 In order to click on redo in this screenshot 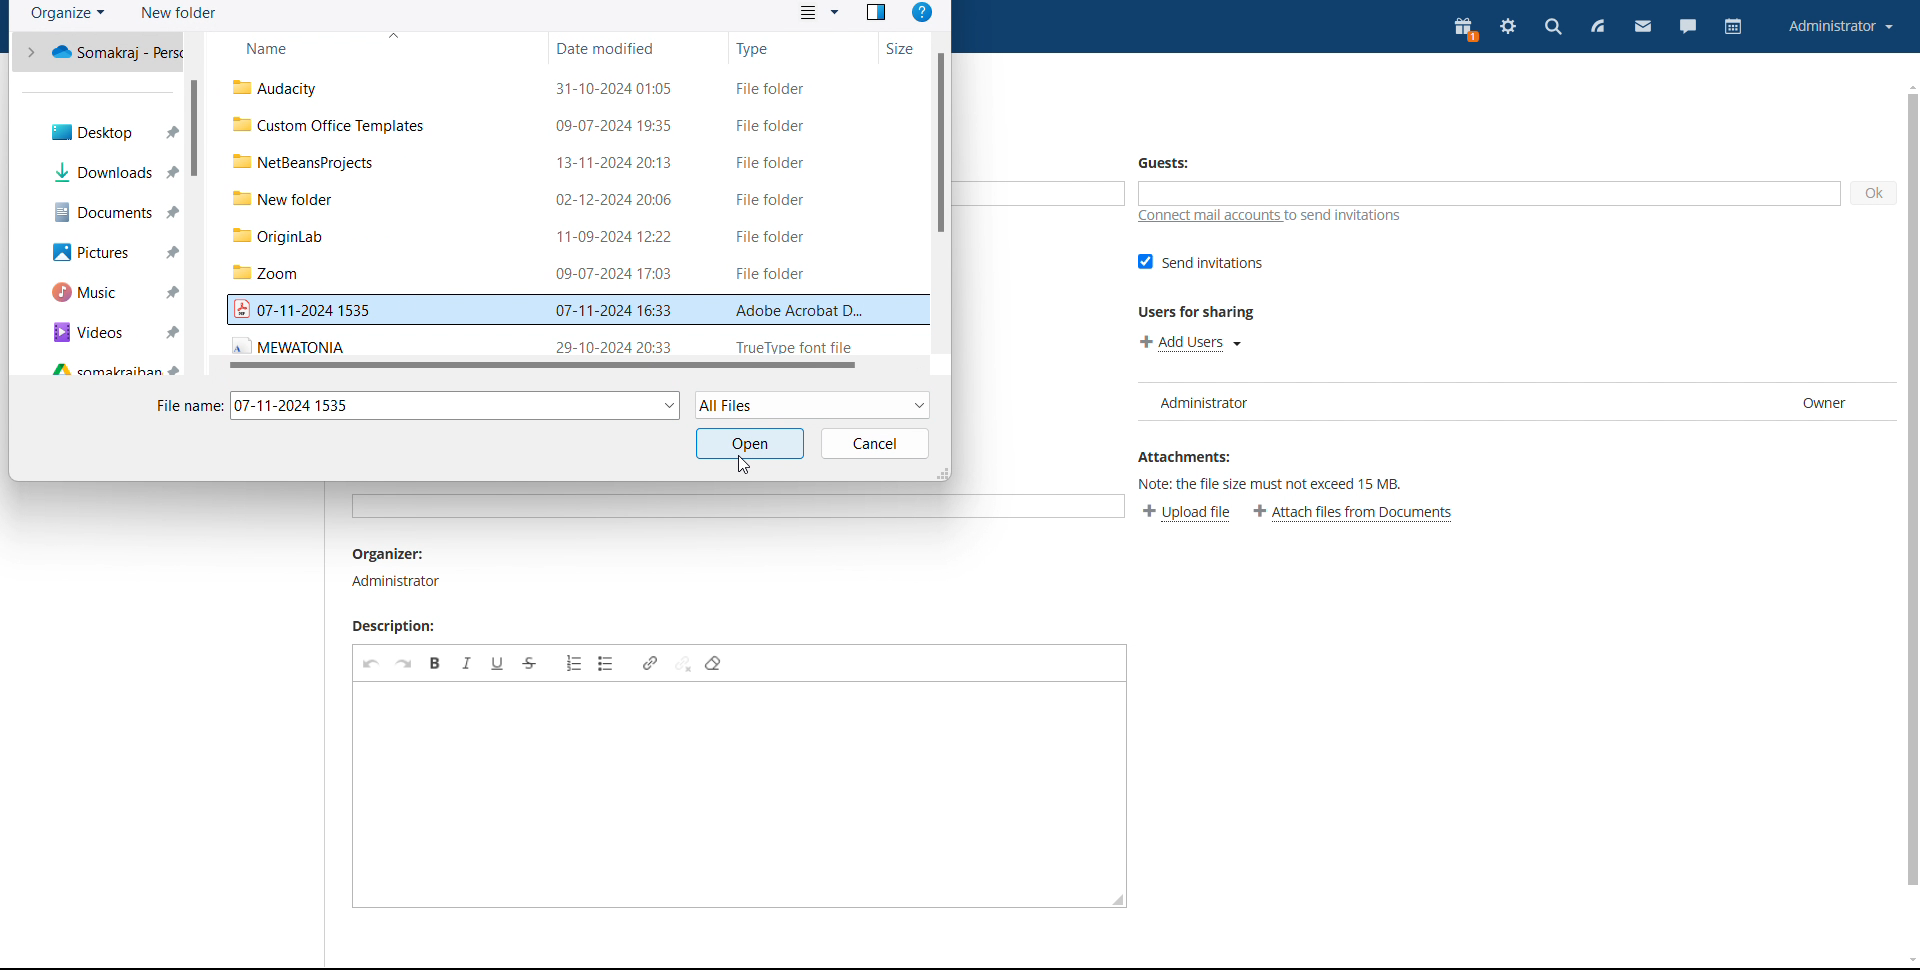, I will do `click(404, 663)`.